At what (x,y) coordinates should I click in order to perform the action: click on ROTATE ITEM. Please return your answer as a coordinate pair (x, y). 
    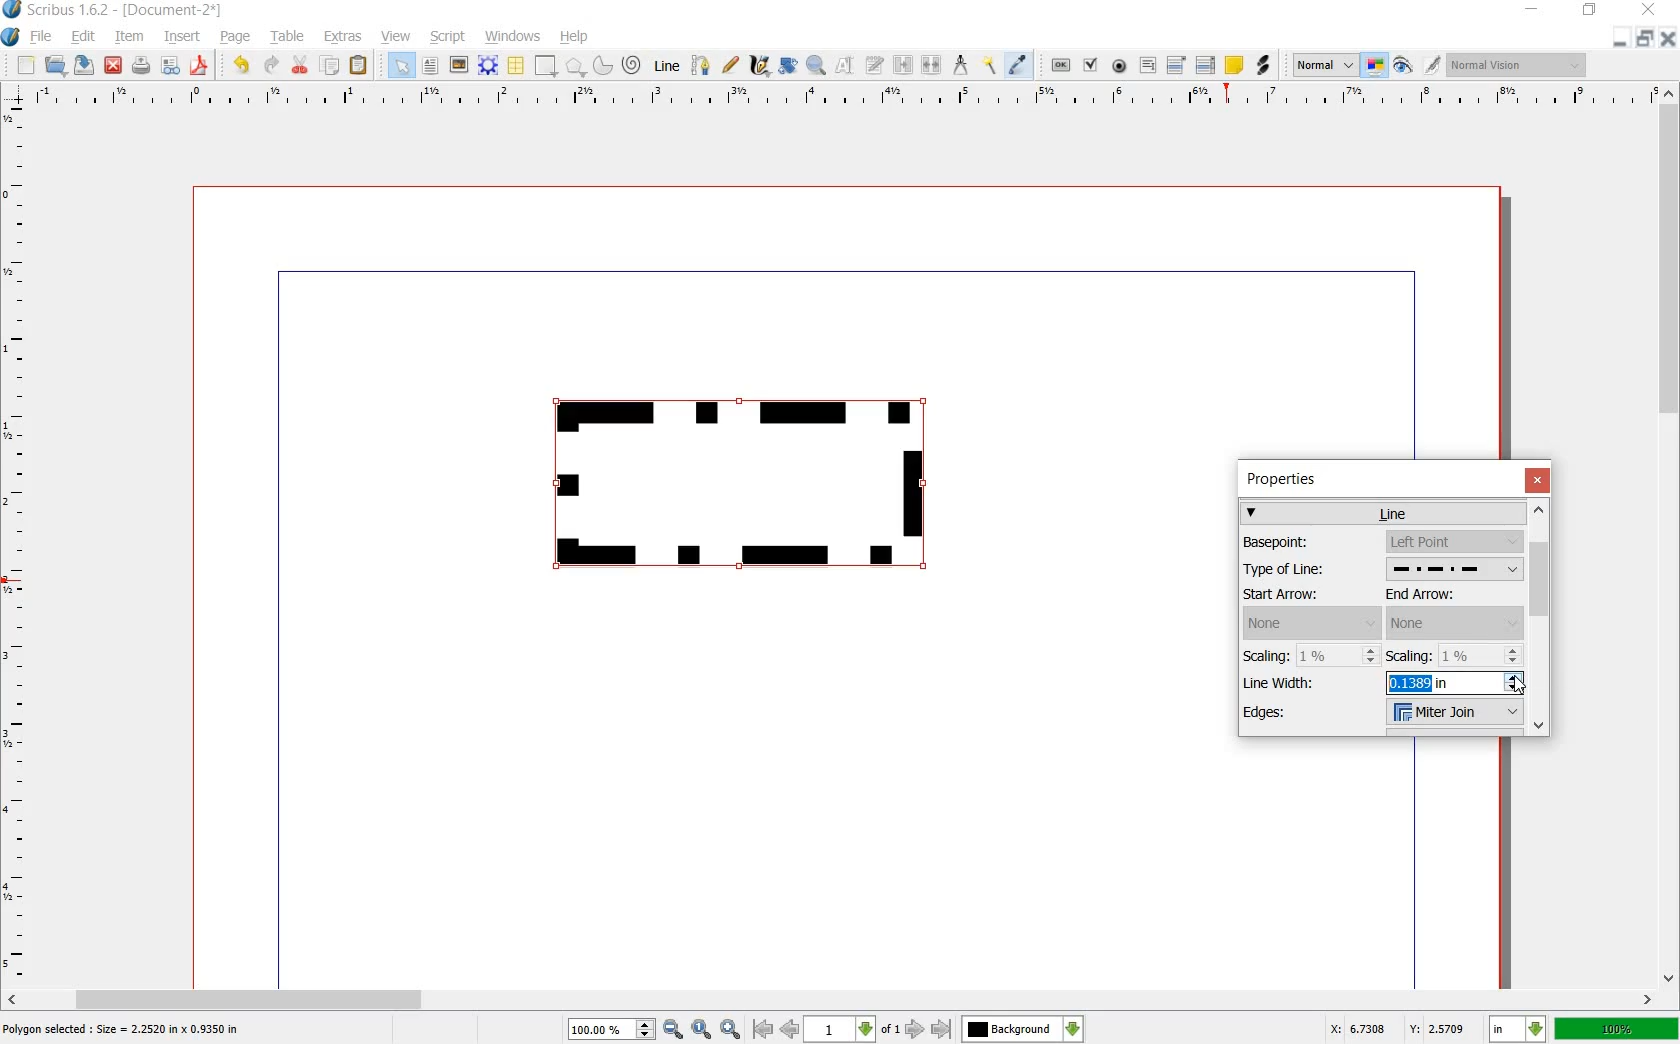
    Looking at the image, I should click on (789, 63).